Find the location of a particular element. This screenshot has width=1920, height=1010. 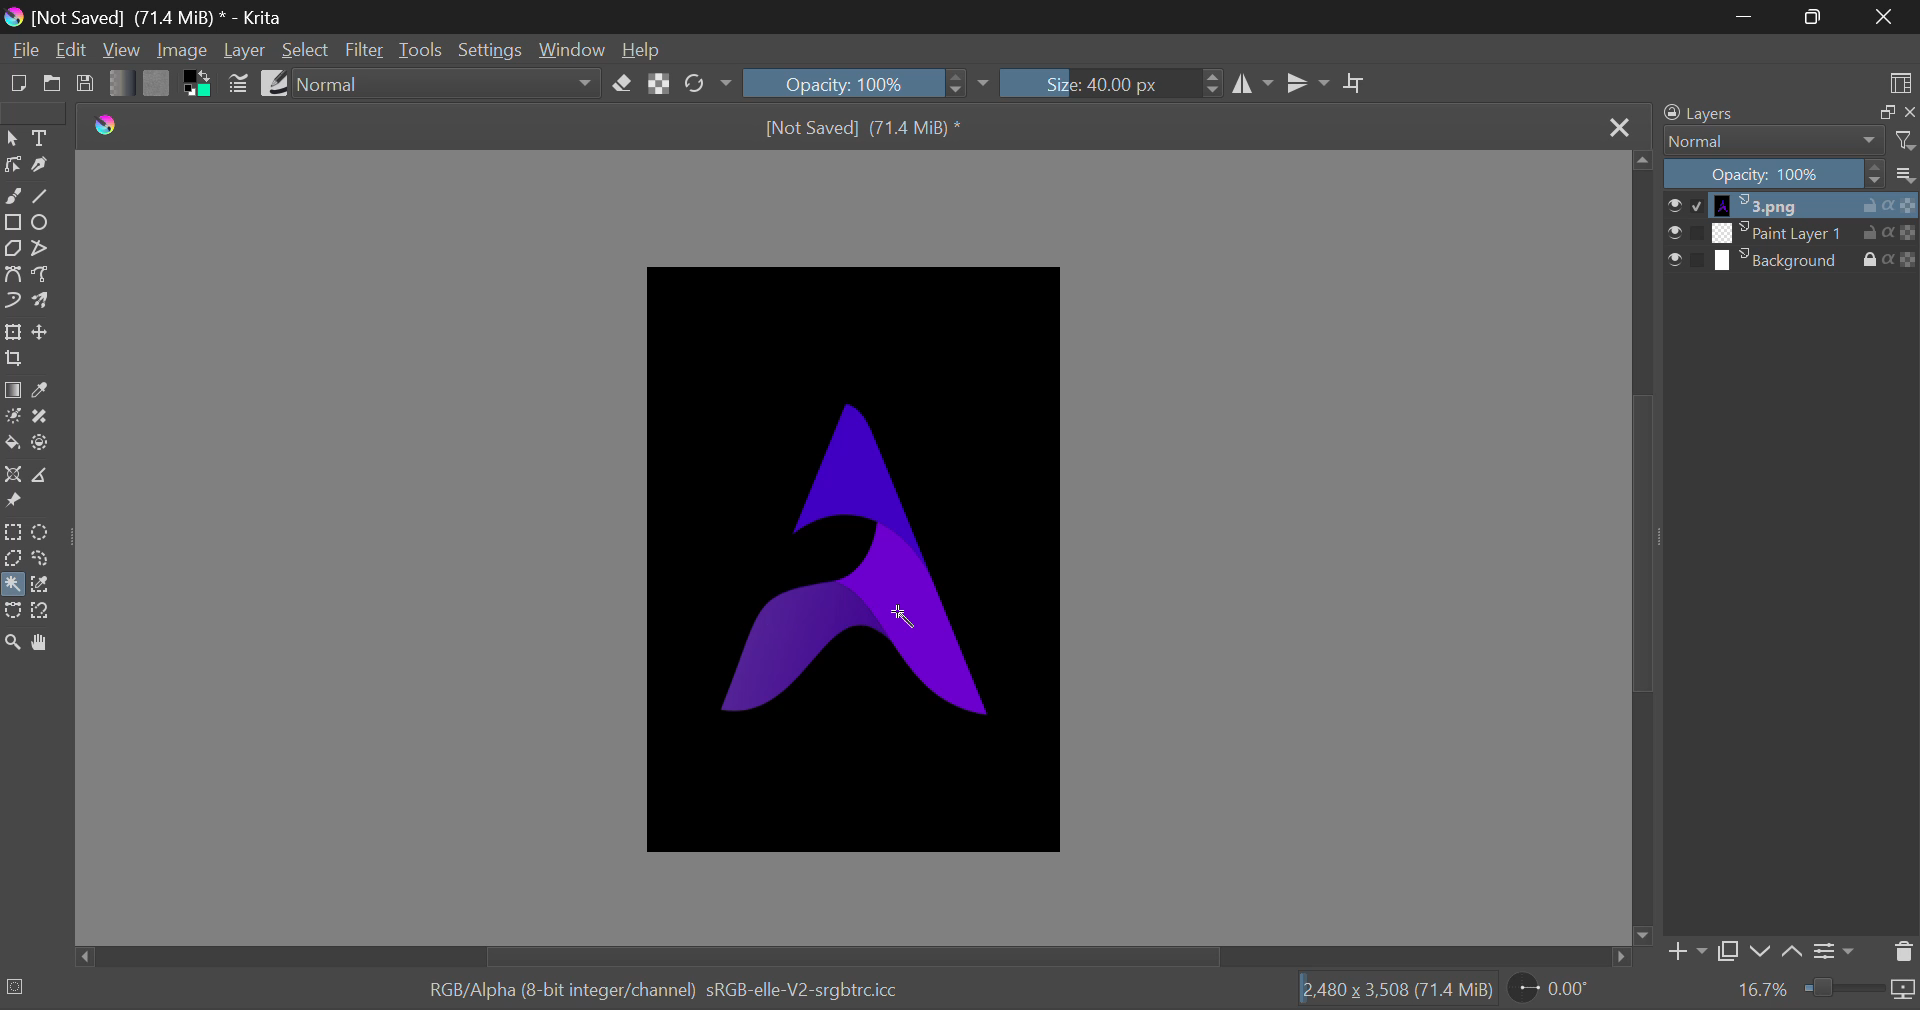

Rectangle is located at coordinates (16, 222).